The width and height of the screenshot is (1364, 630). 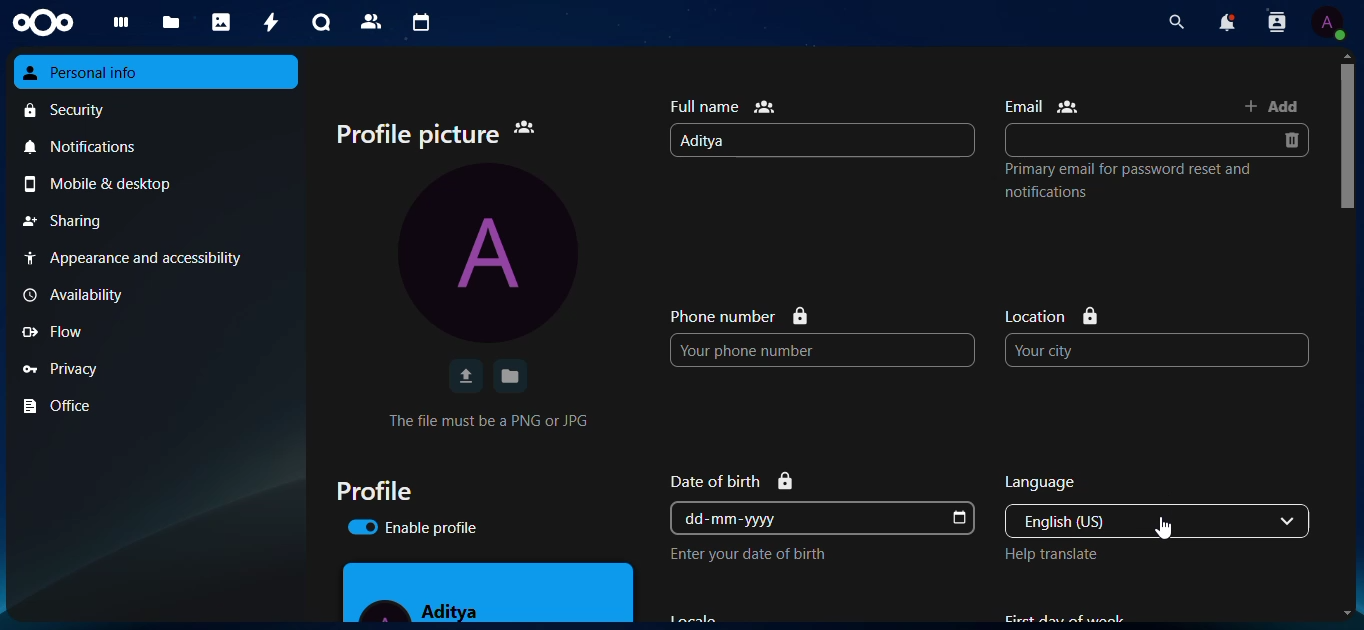 What do you see at coordinates (1296, 141) in the screenshot?
I see `delete` at bounding box center [1296, 141].